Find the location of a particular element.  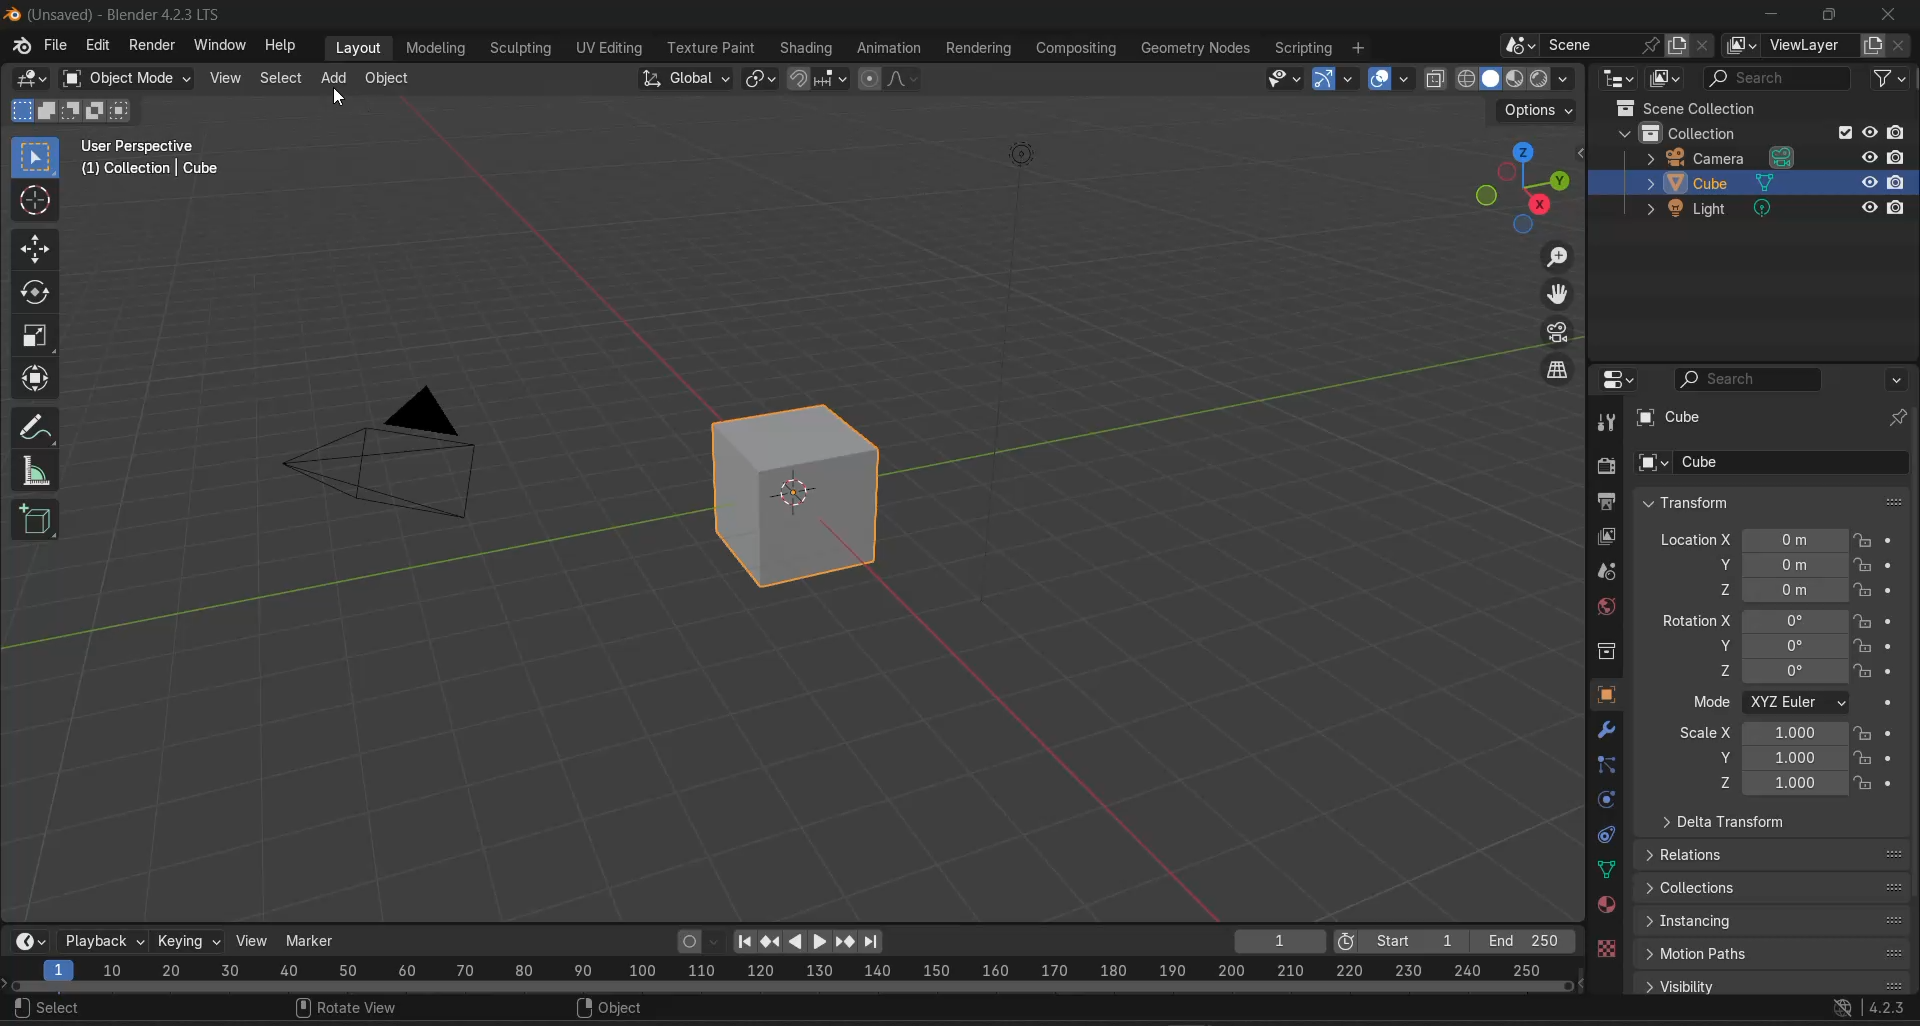

modifiers is located at coordinates (1606, 729).